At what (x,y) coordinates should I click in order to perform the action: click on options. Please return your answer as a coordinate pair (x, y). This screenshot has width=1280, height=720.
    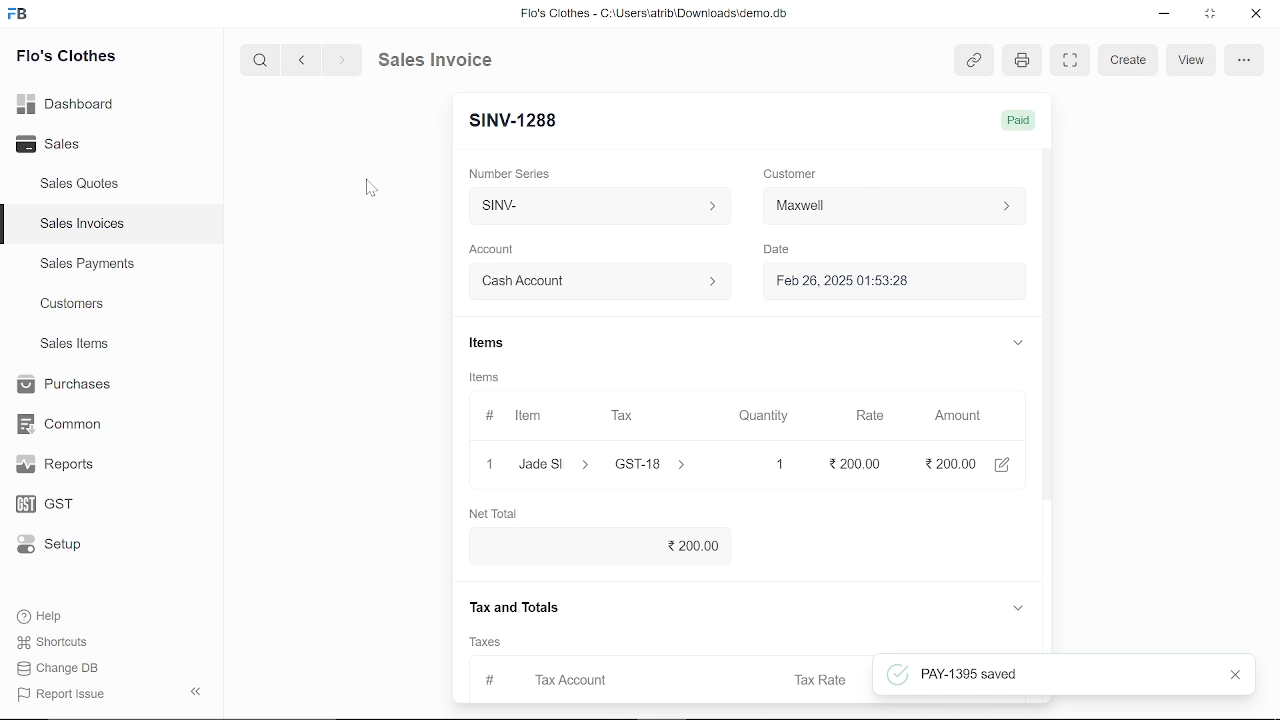
    Looking at the image, I should click on (1243, 59).